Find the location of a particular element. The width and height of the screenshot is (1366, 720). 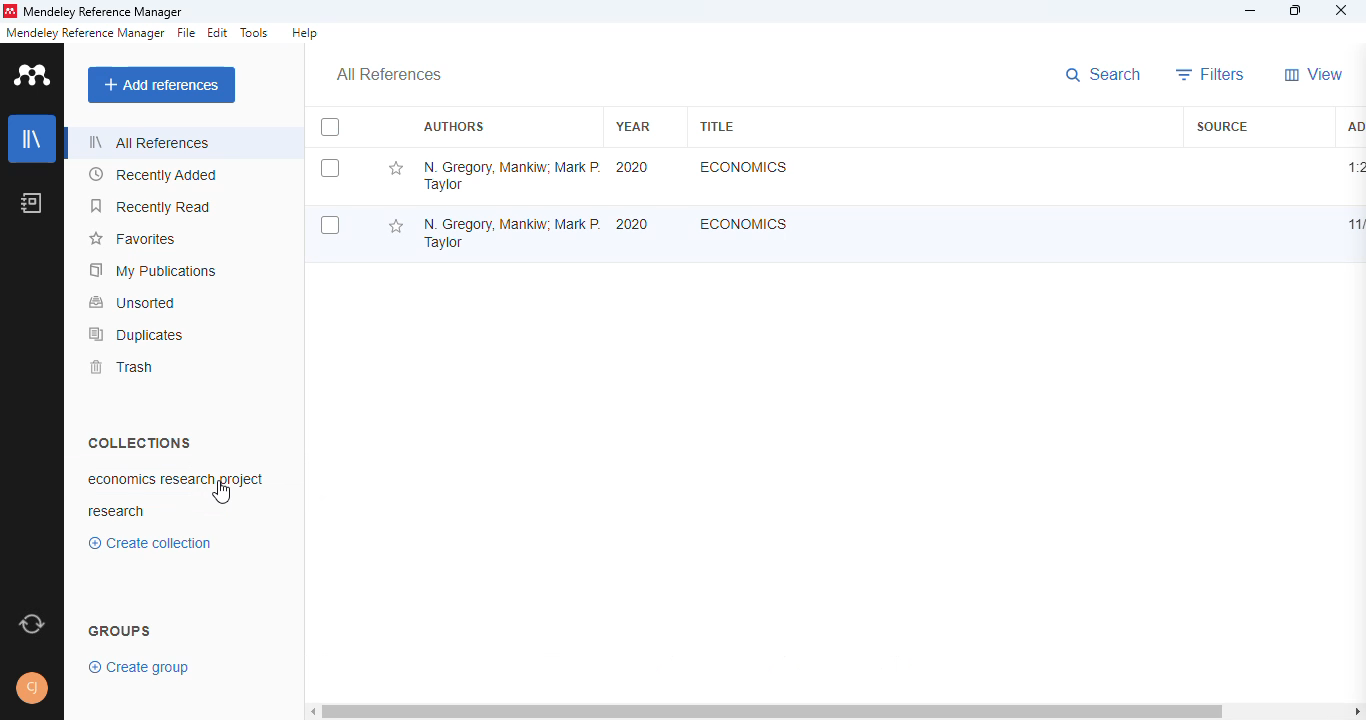

tools is located at coordinates (255, 33).